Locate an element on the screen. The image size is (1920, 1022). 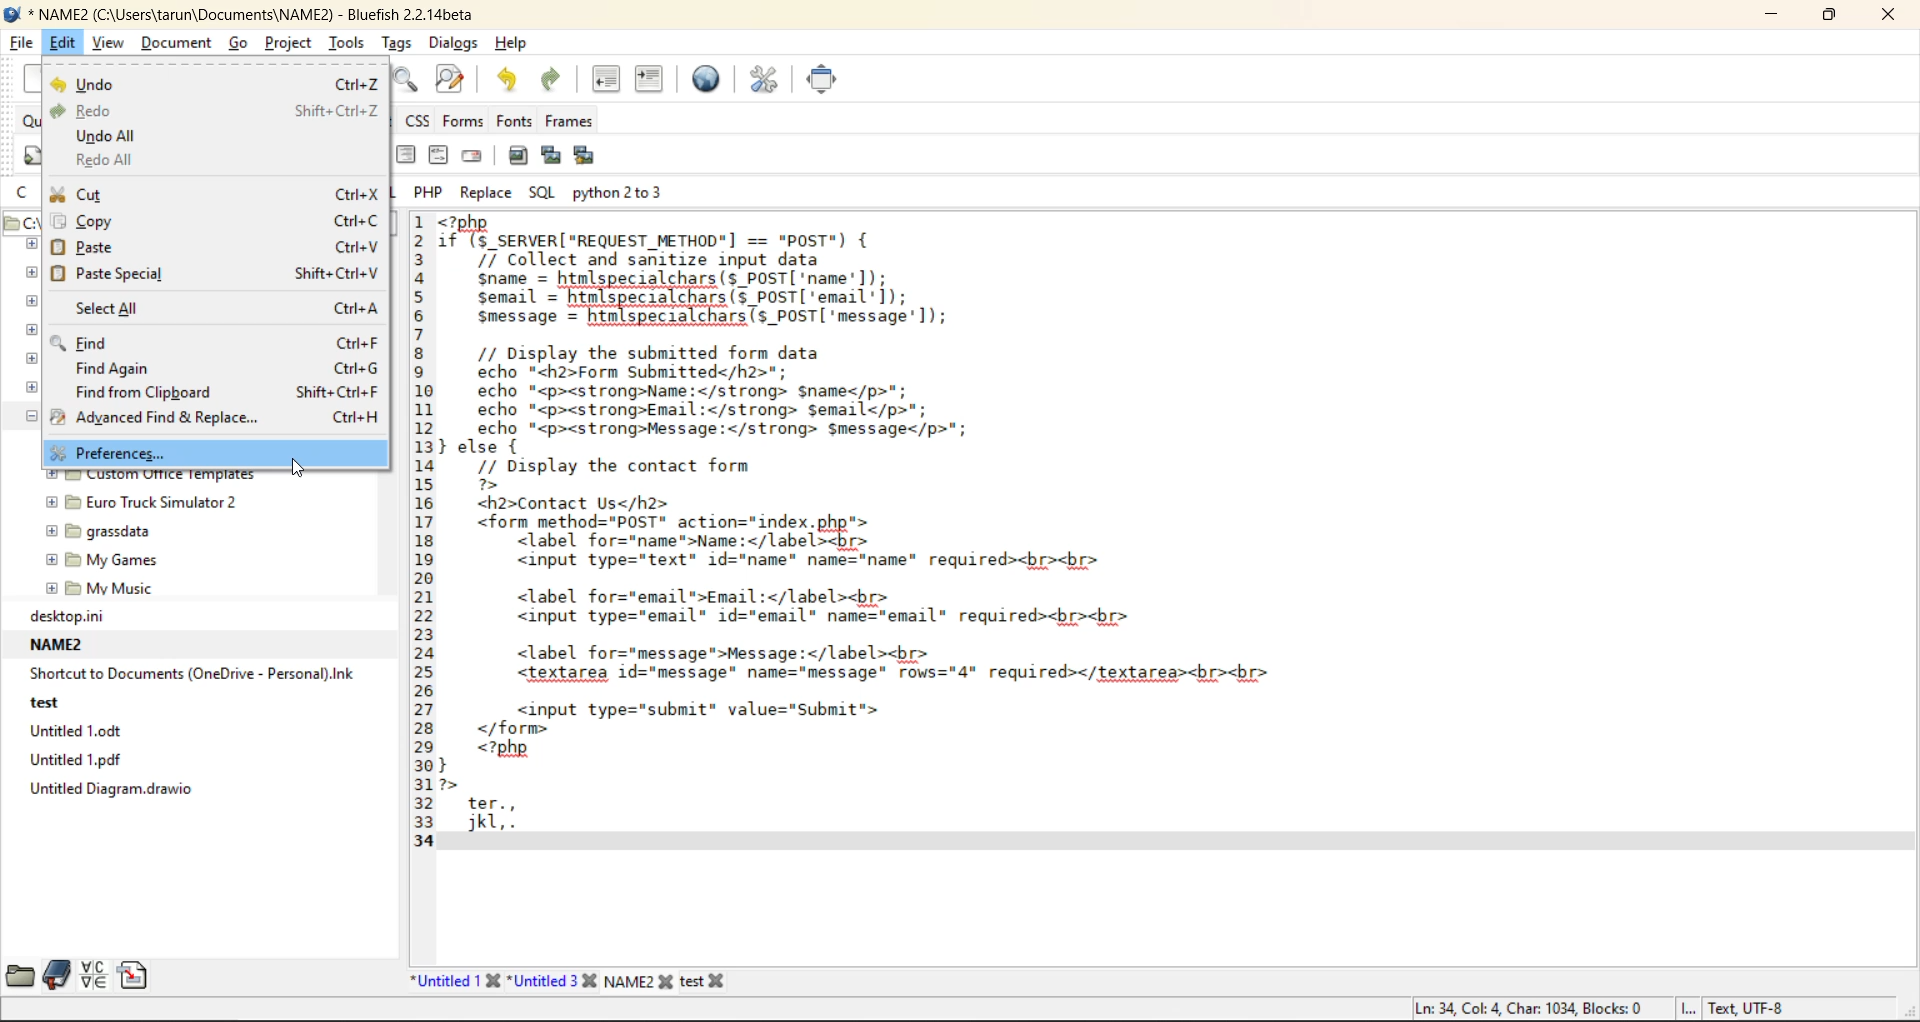
advanced find and replace is located at coordinates (209, 421).